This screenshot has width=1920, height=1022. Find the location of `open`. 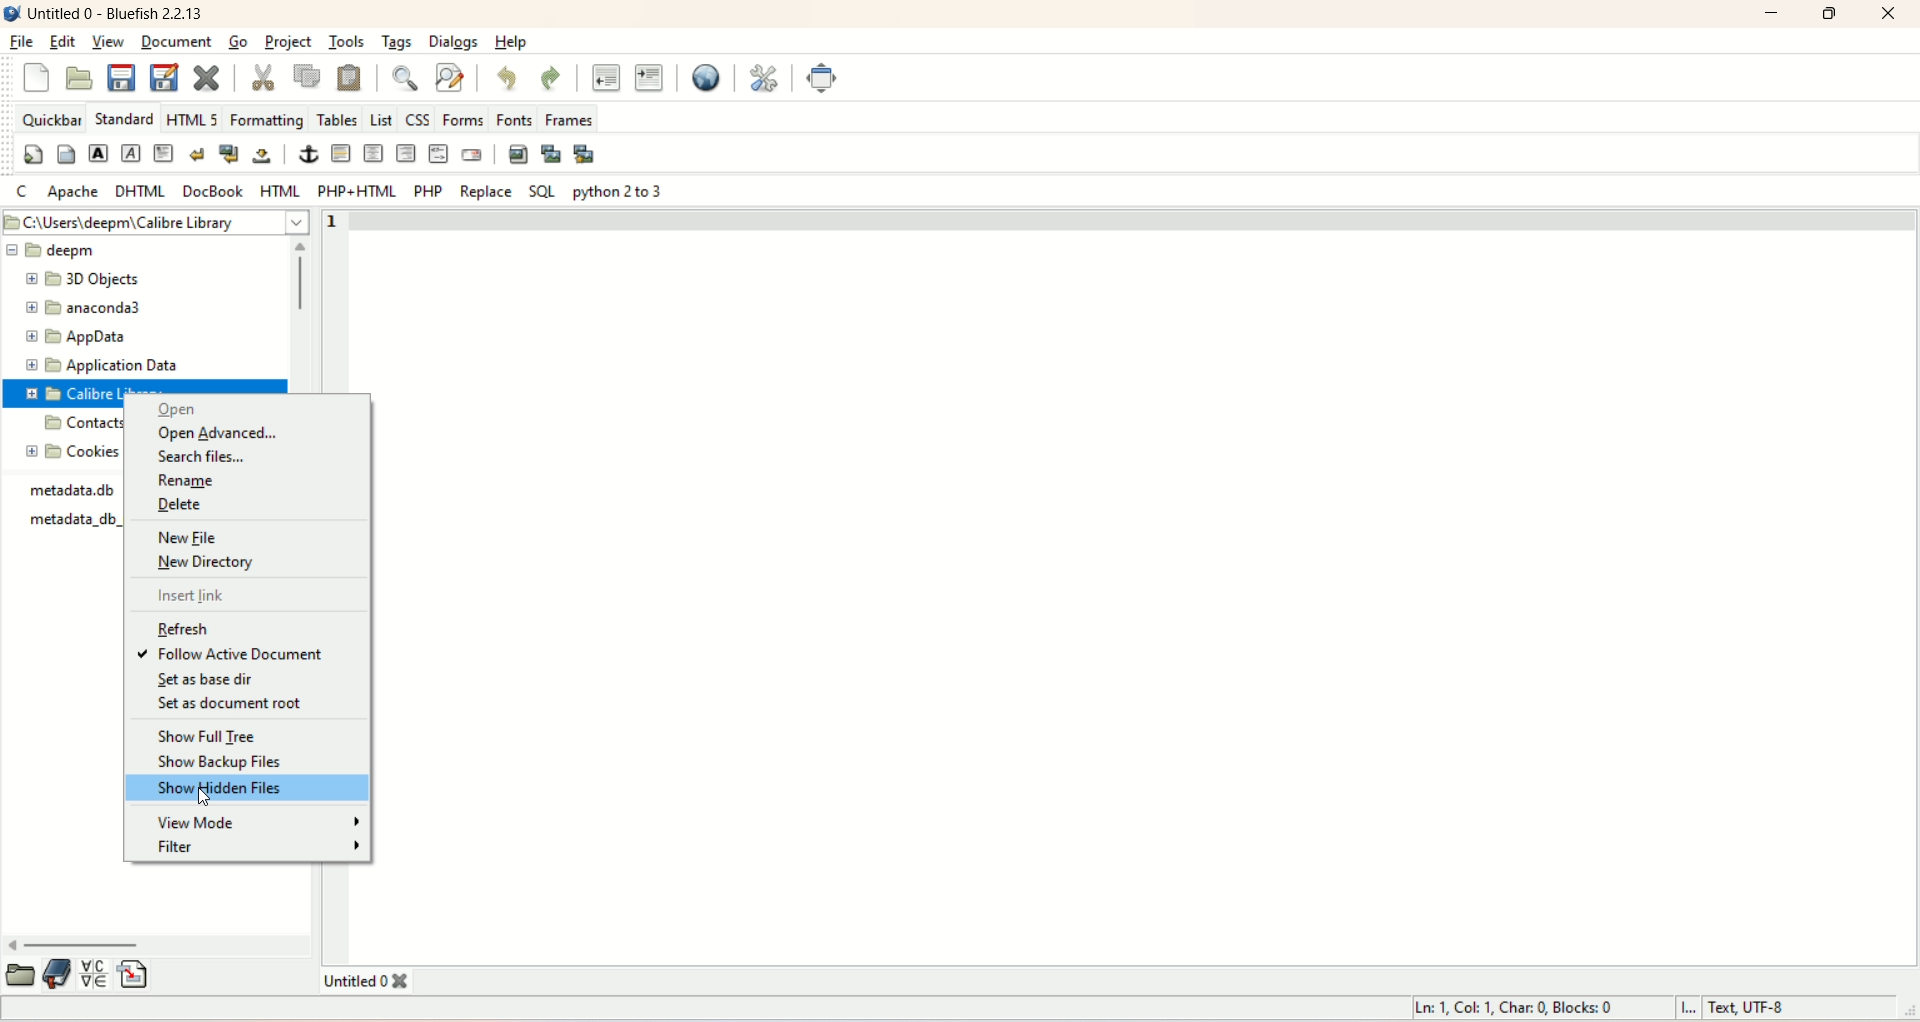

open is located at coordinates (21, 974).